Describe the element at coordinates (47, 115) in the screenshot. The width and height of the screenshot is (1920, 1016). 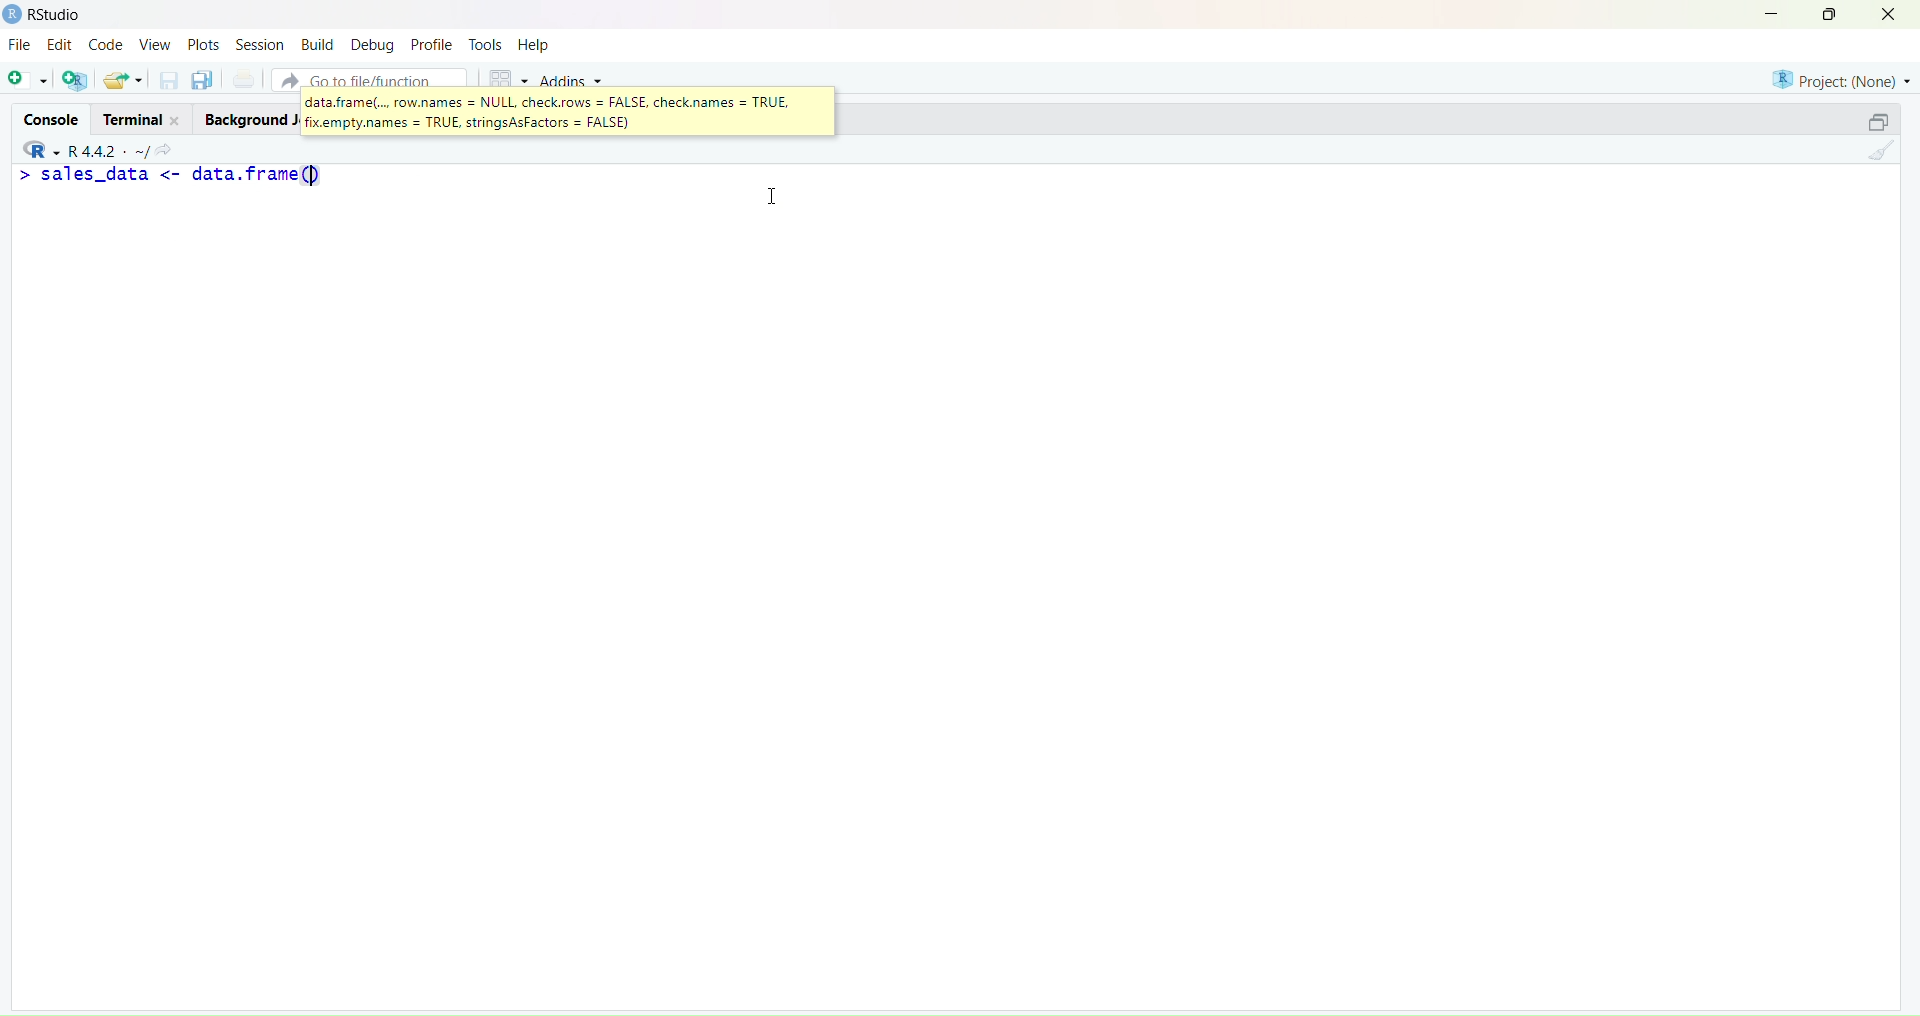
I see `Console` at that location.